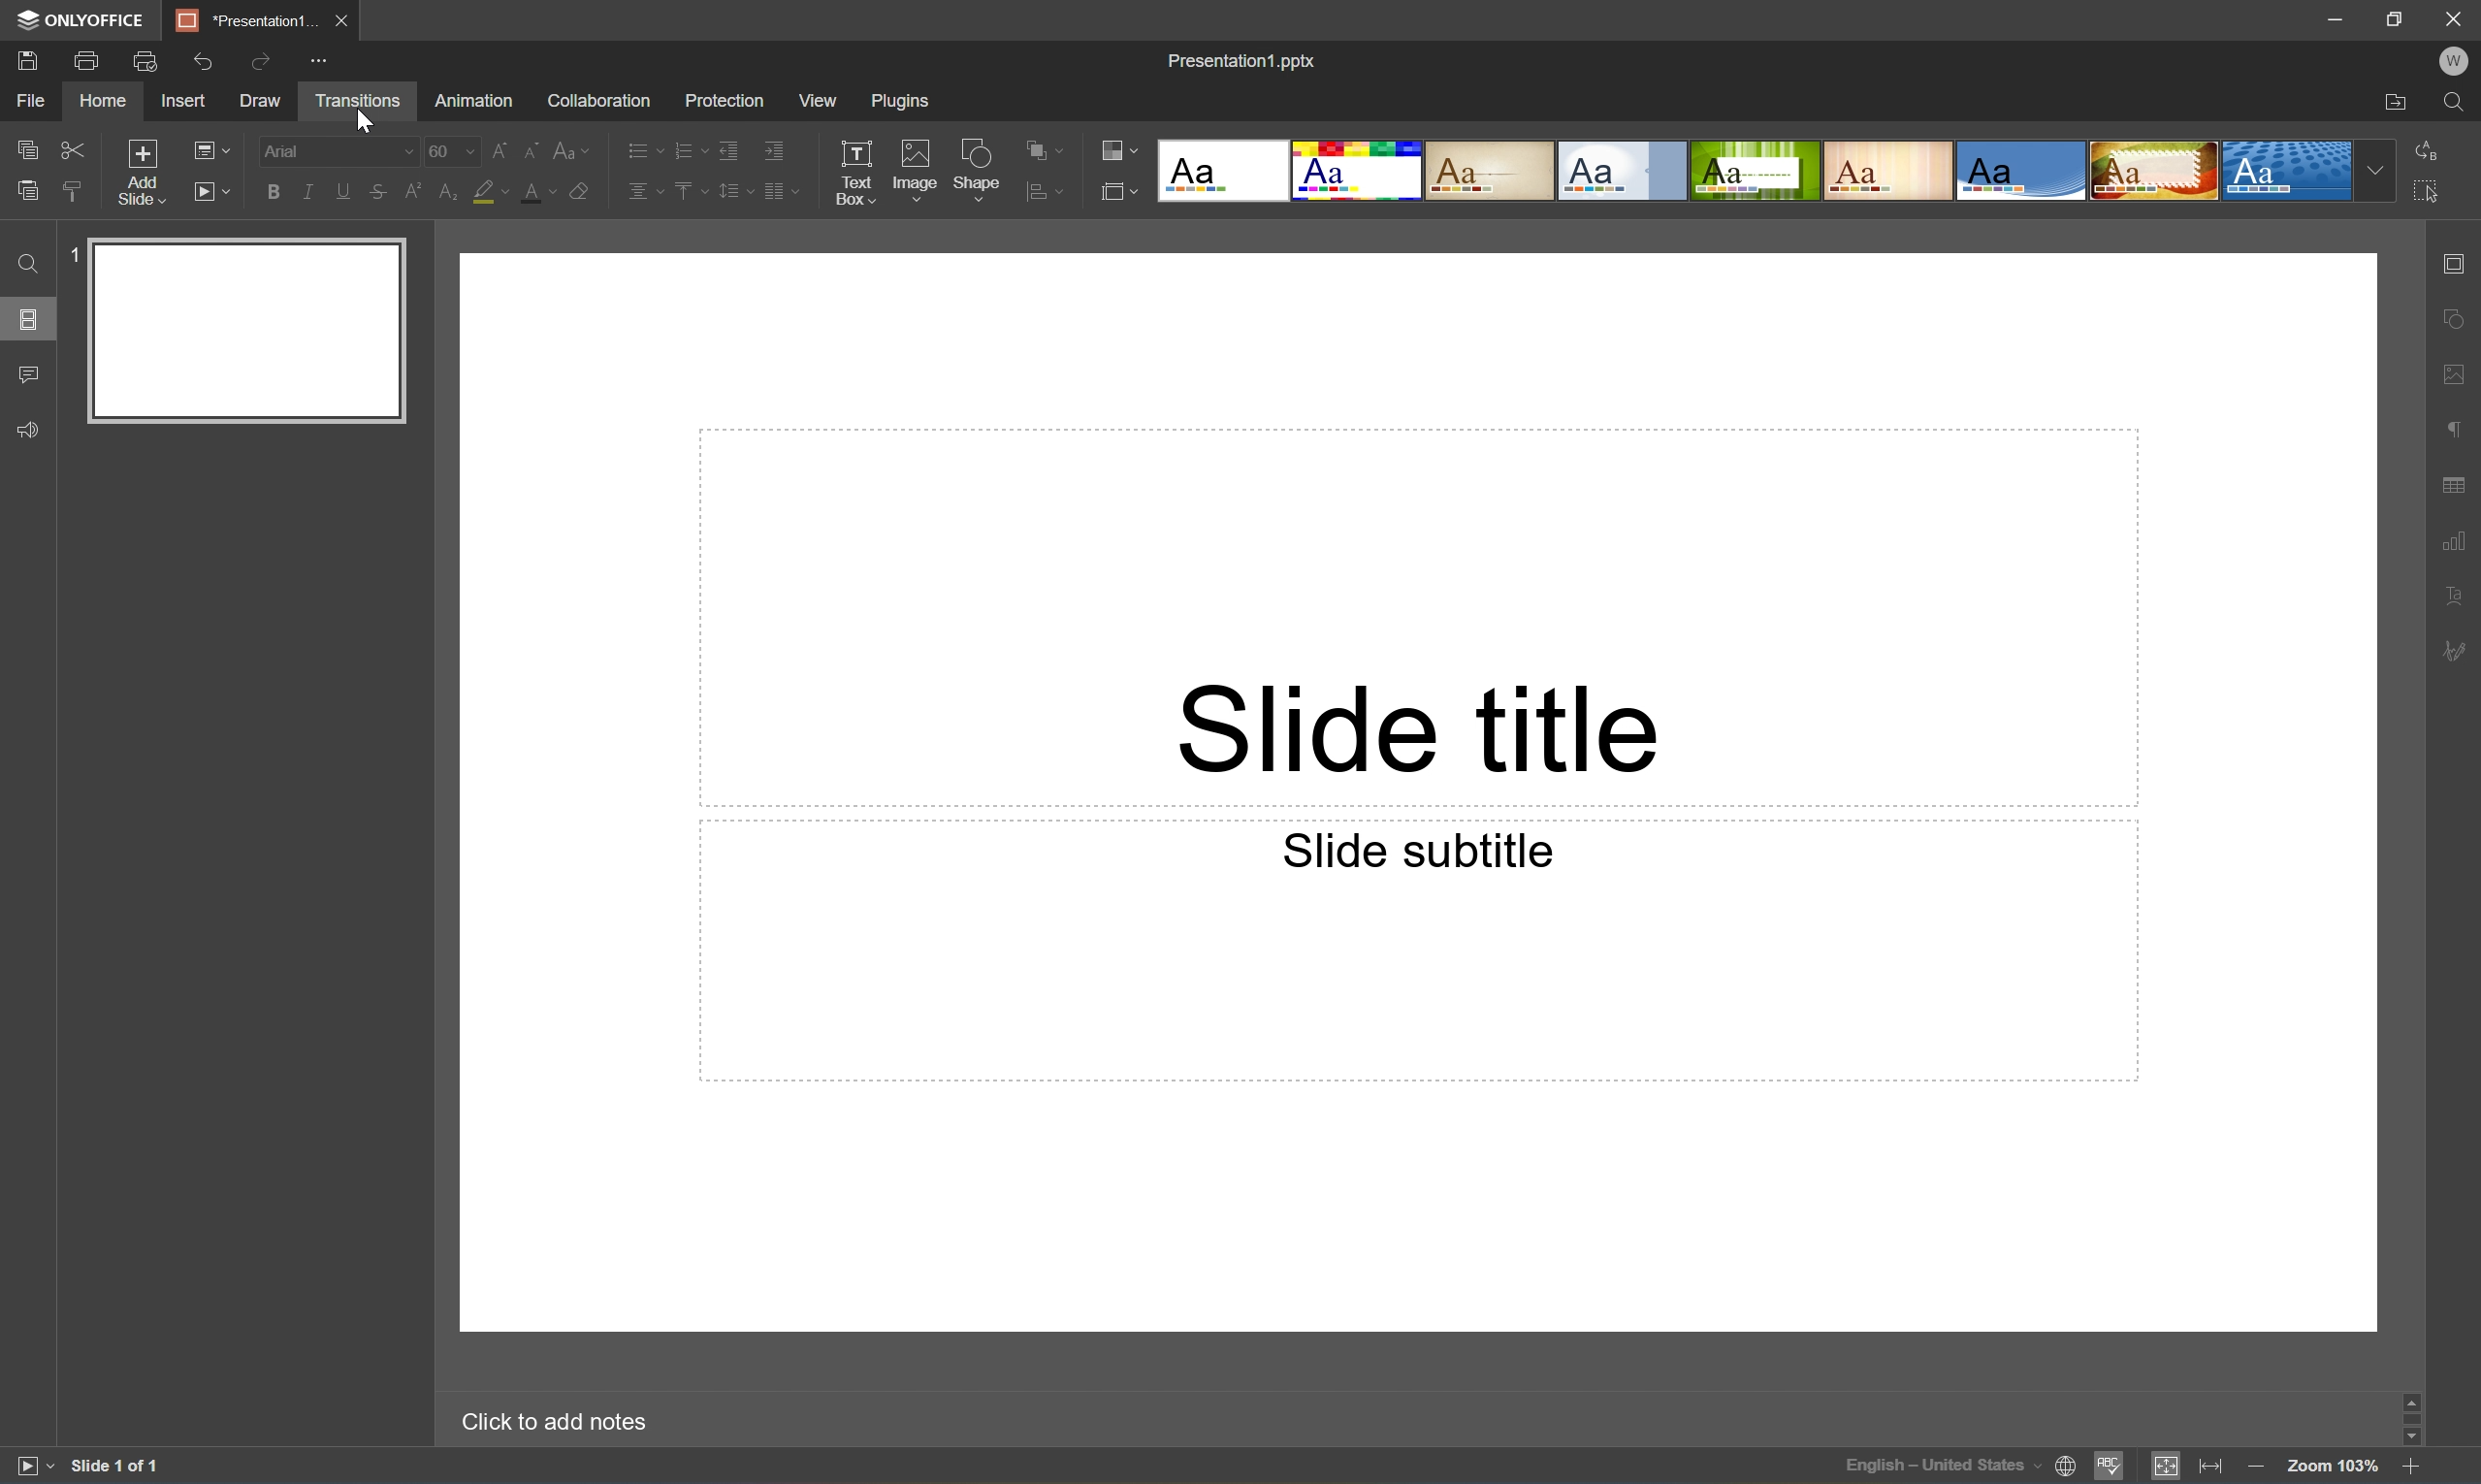 The width and height of the screenshot is (2481, 1484). Describe the element at coordinates (568, 152) in the screenshot. I see `Change case` at that location.